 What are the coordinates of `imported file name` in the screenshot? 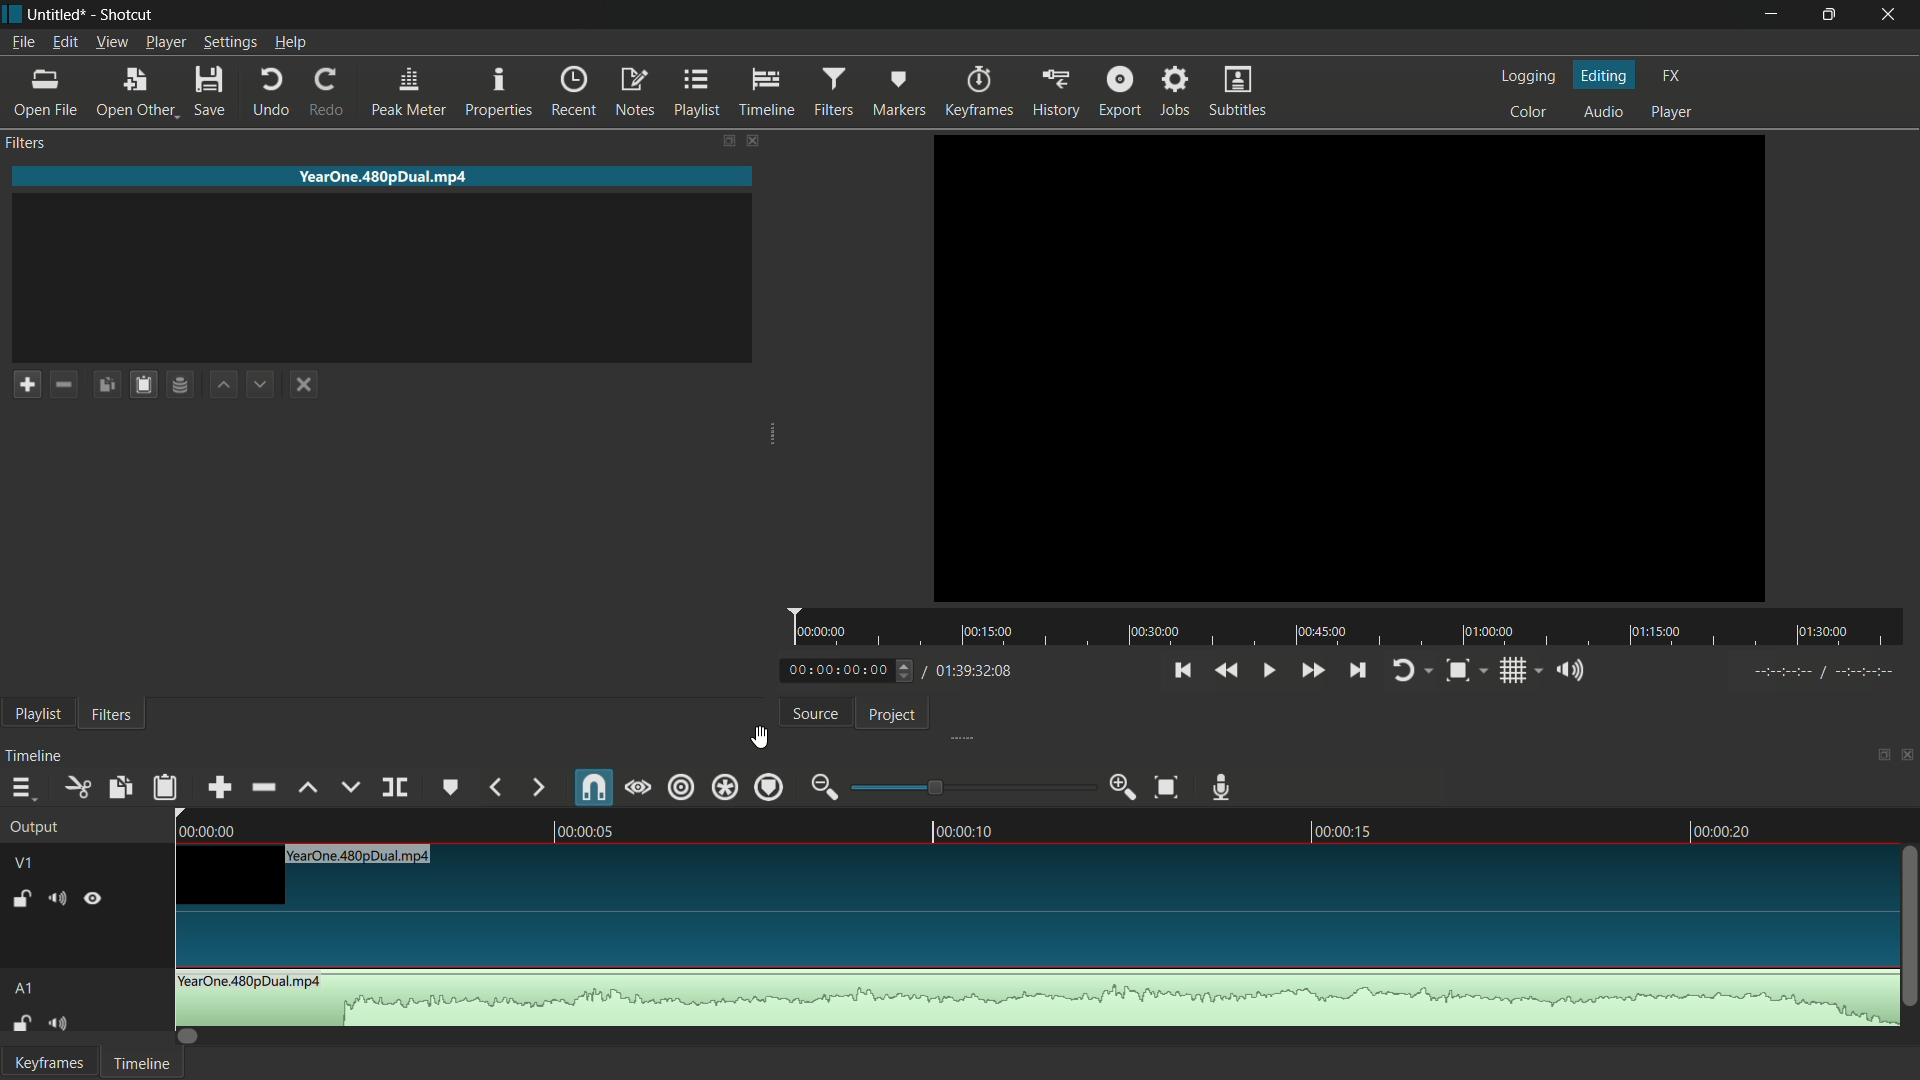 It's located at (381, 177).